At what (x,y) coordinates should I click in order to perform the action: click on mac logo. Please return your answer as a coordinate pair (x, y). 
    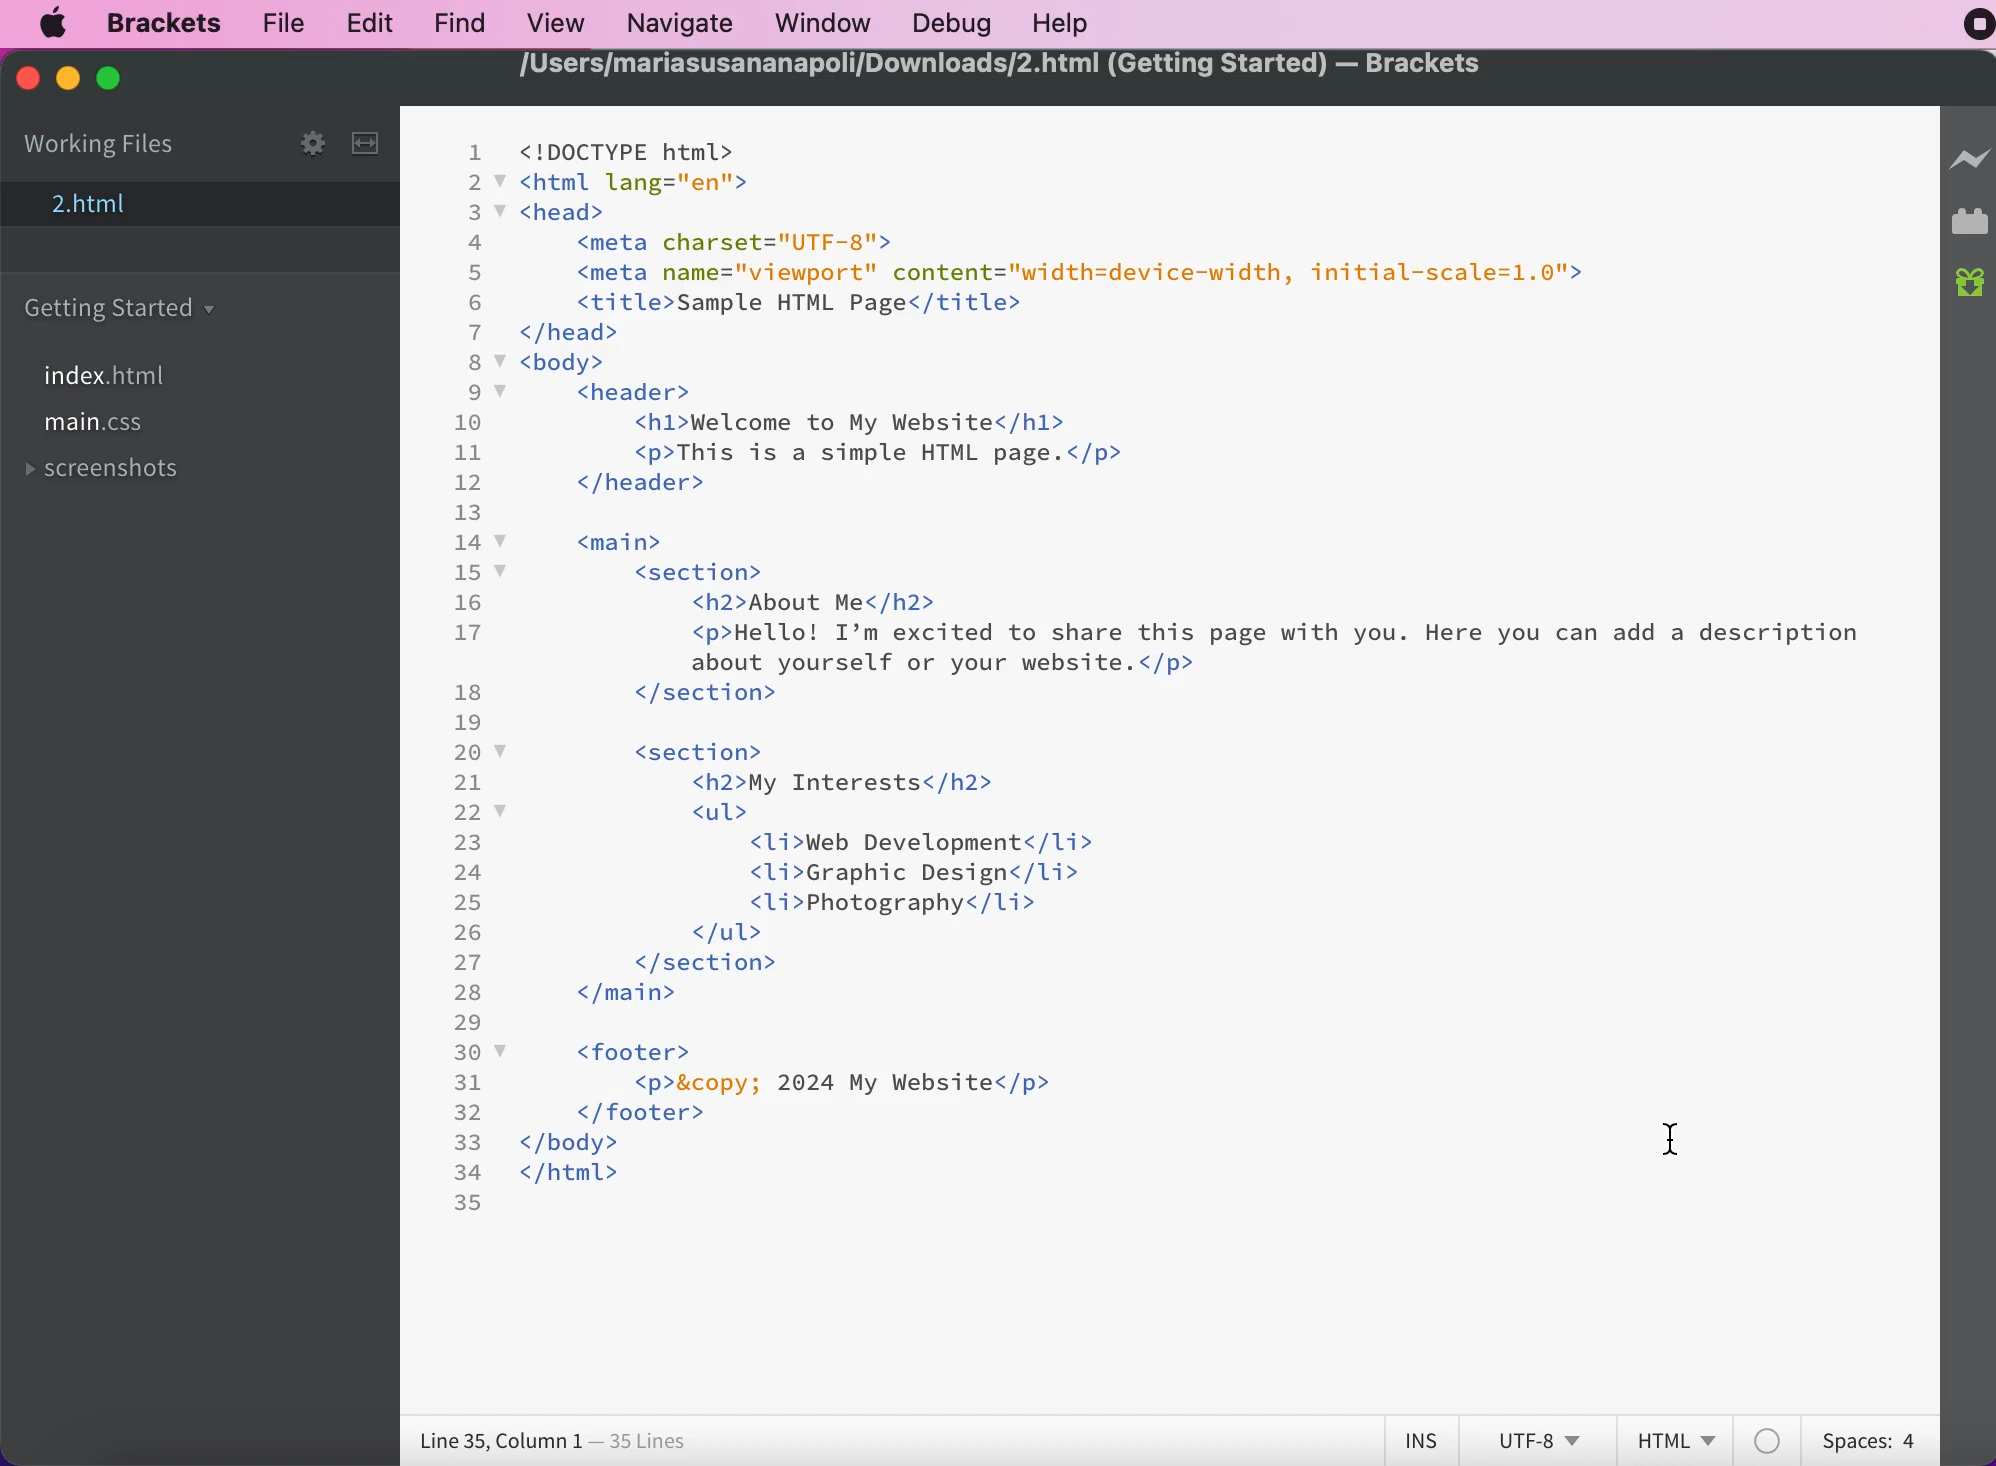
    Looking at the image, I should click on (57, 25).